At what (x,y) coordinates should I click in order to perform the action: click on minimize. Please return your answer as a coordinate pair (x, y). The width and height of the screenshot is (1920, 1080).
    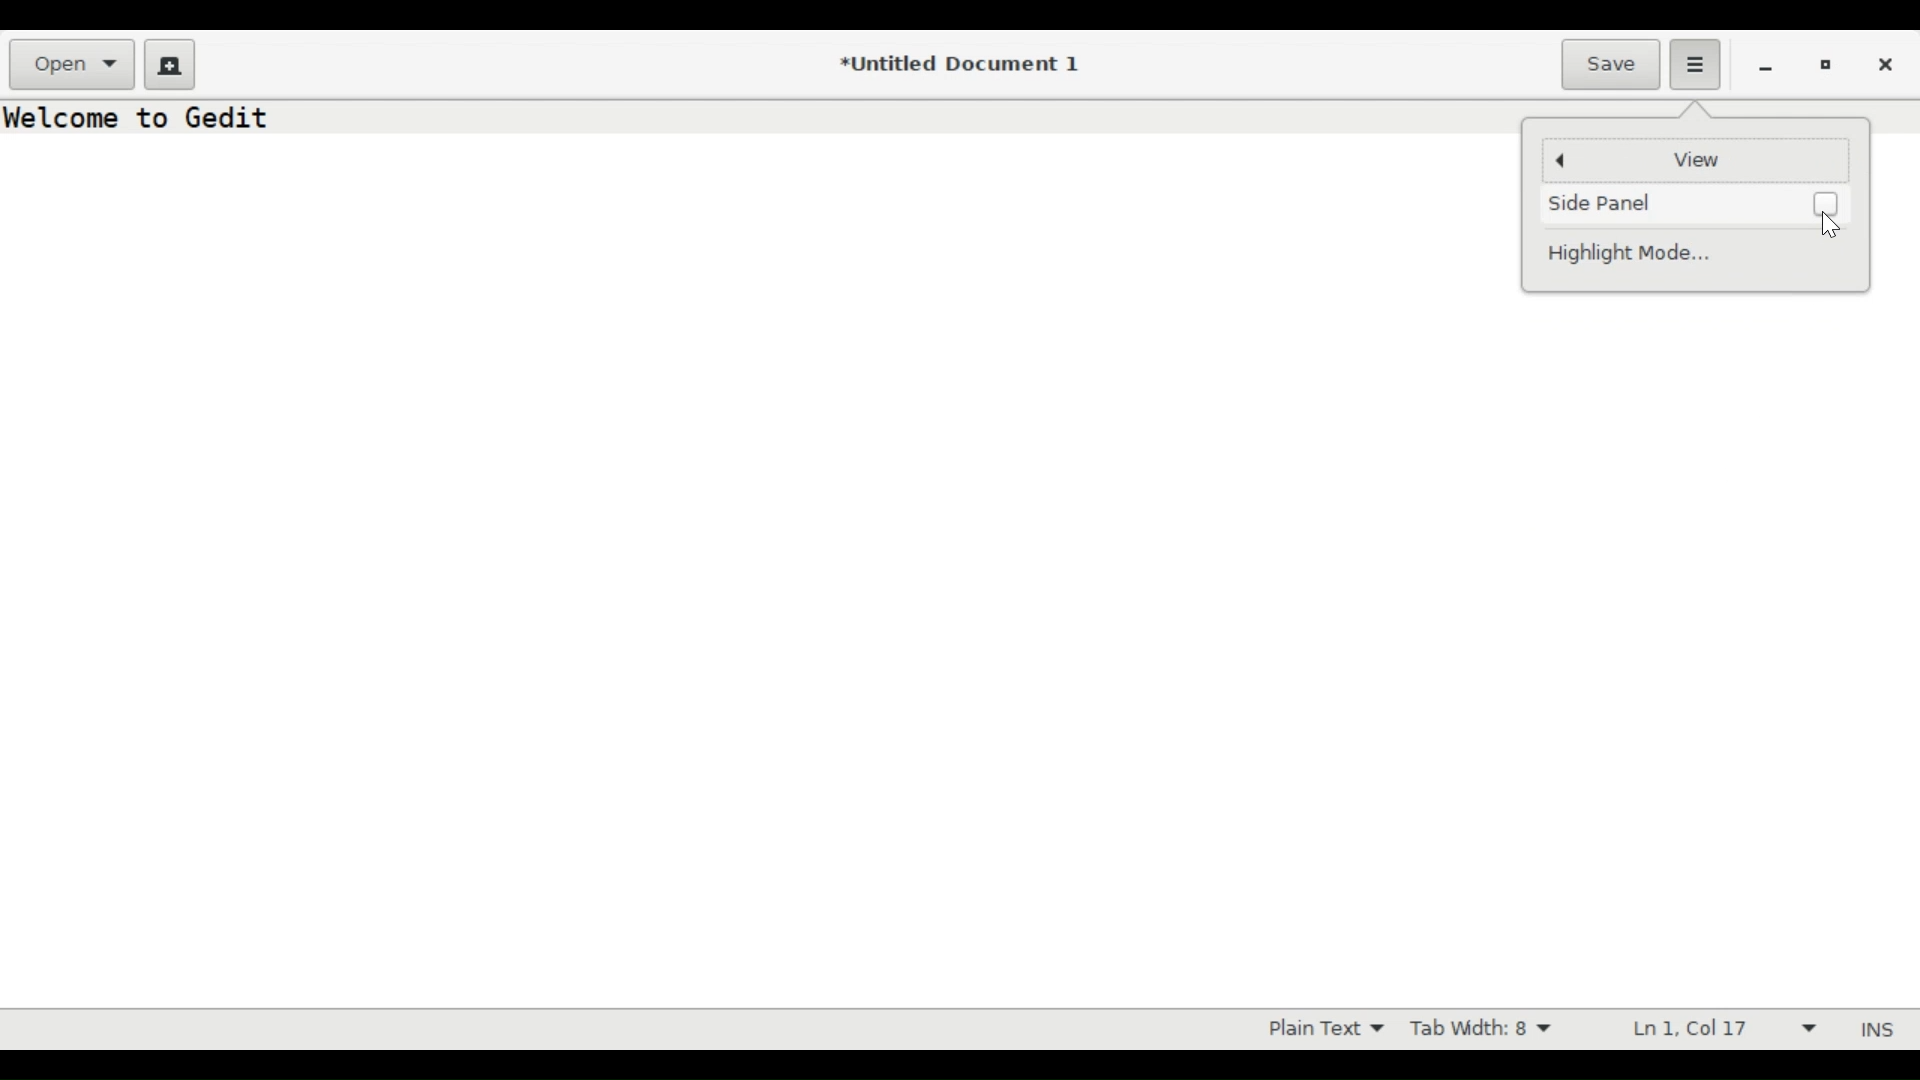
    Looking at the image, I should click on (1766, 65).